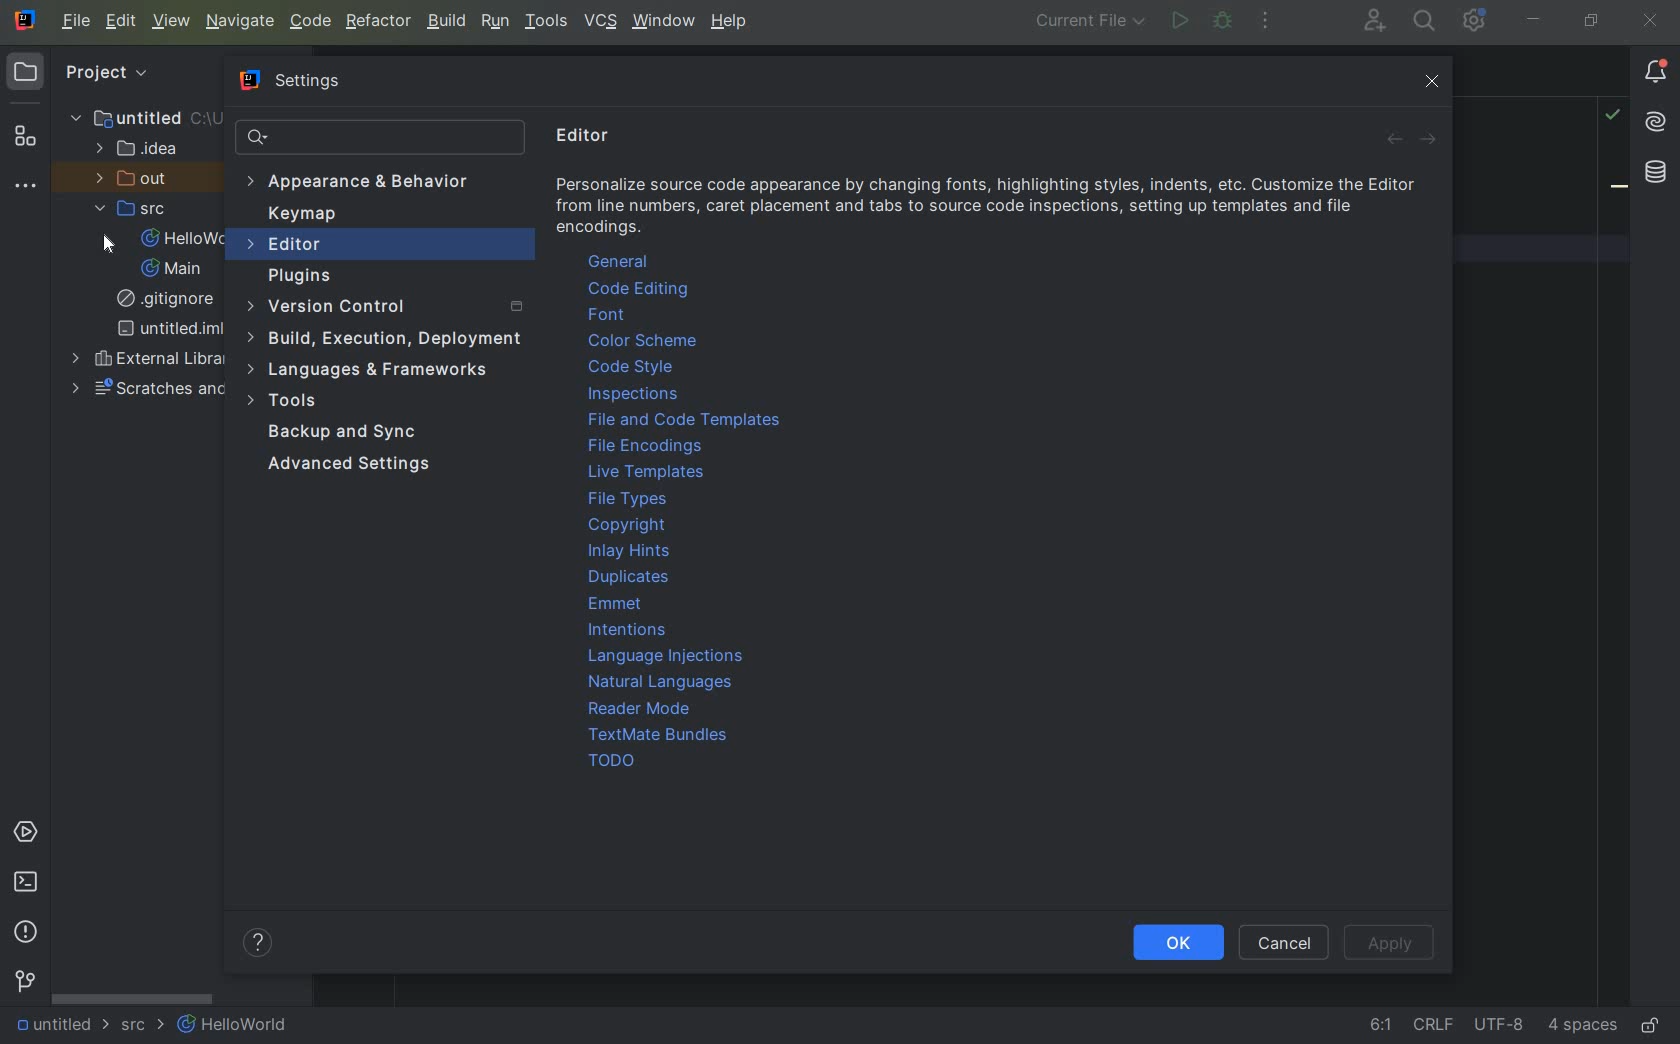 The height and width of the screenshot is (1044, 1680). Describe the element at coordinates (610, 762) in the screenshot. I see `TODO` at that location.